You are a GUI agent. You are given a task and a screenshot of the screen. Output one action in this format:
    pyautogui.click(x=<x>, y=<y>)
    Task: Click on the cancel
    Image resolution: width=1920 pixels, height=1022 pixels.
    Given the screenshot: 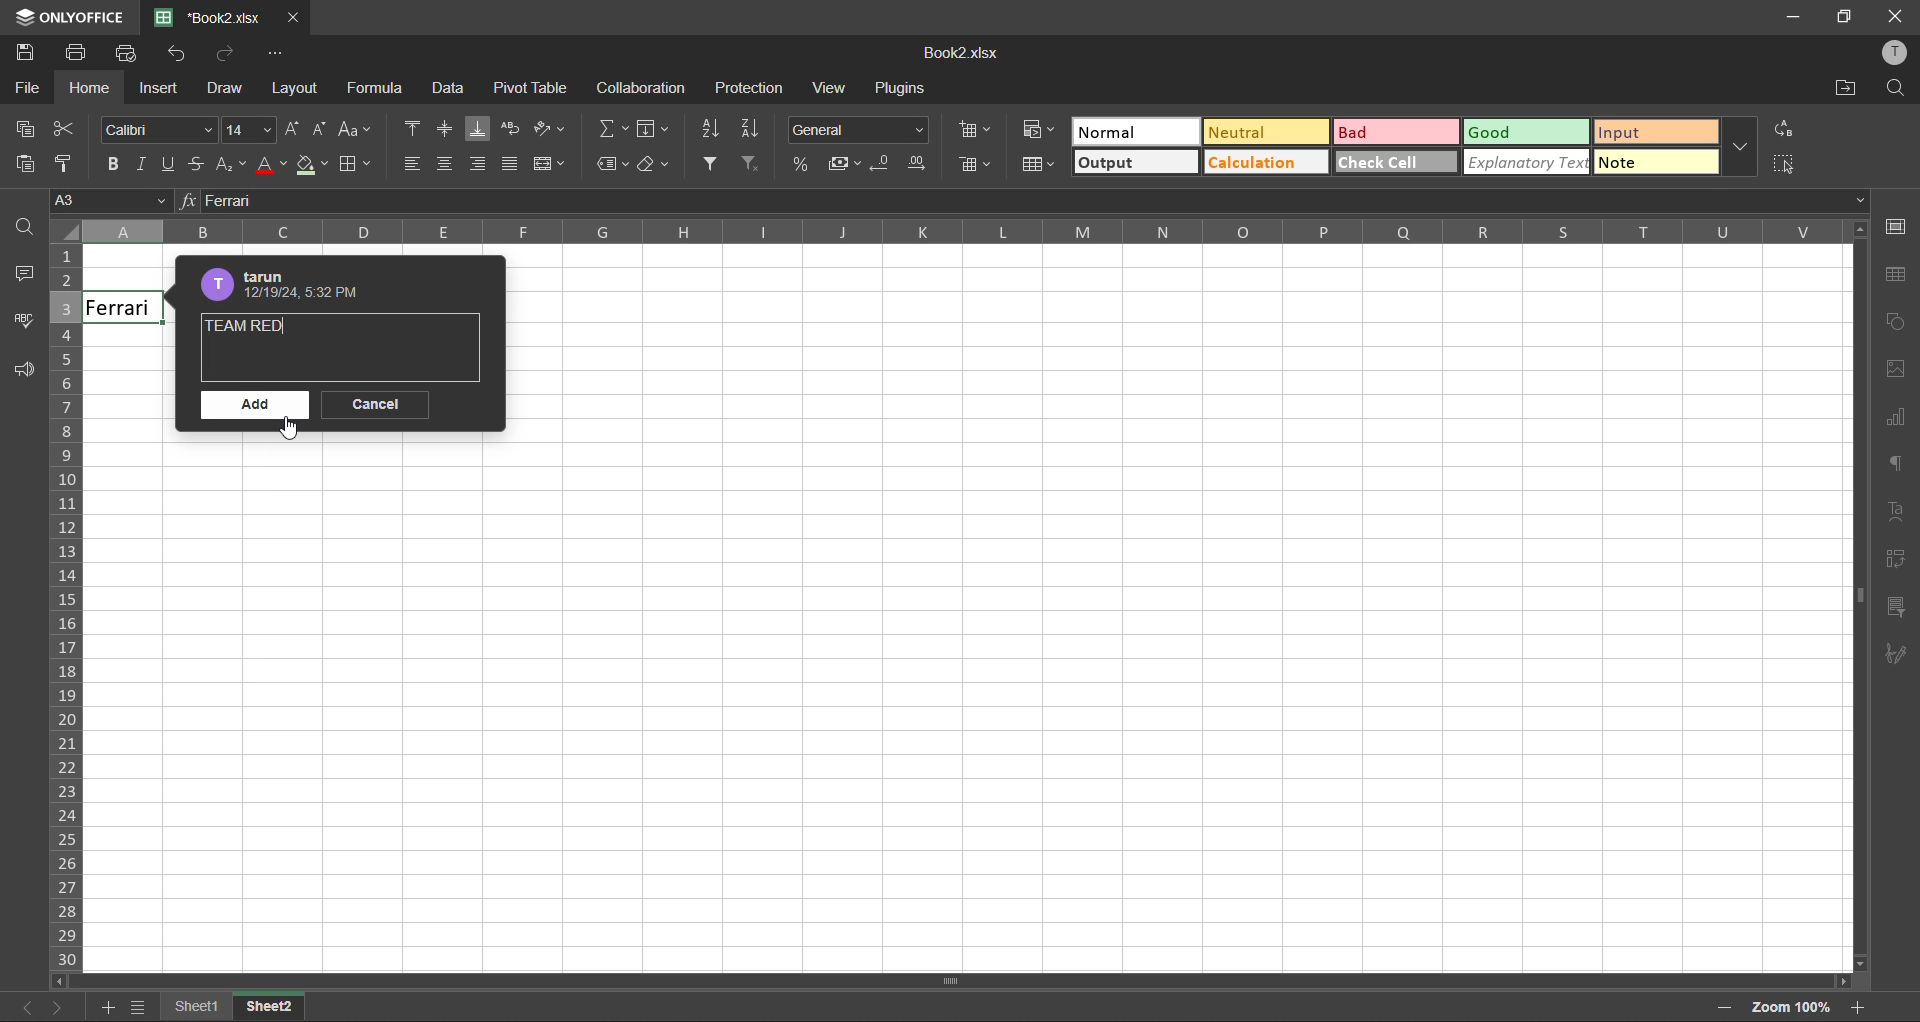 What is the action you would take?
    pyautogui.click(x=375, y=405)
    